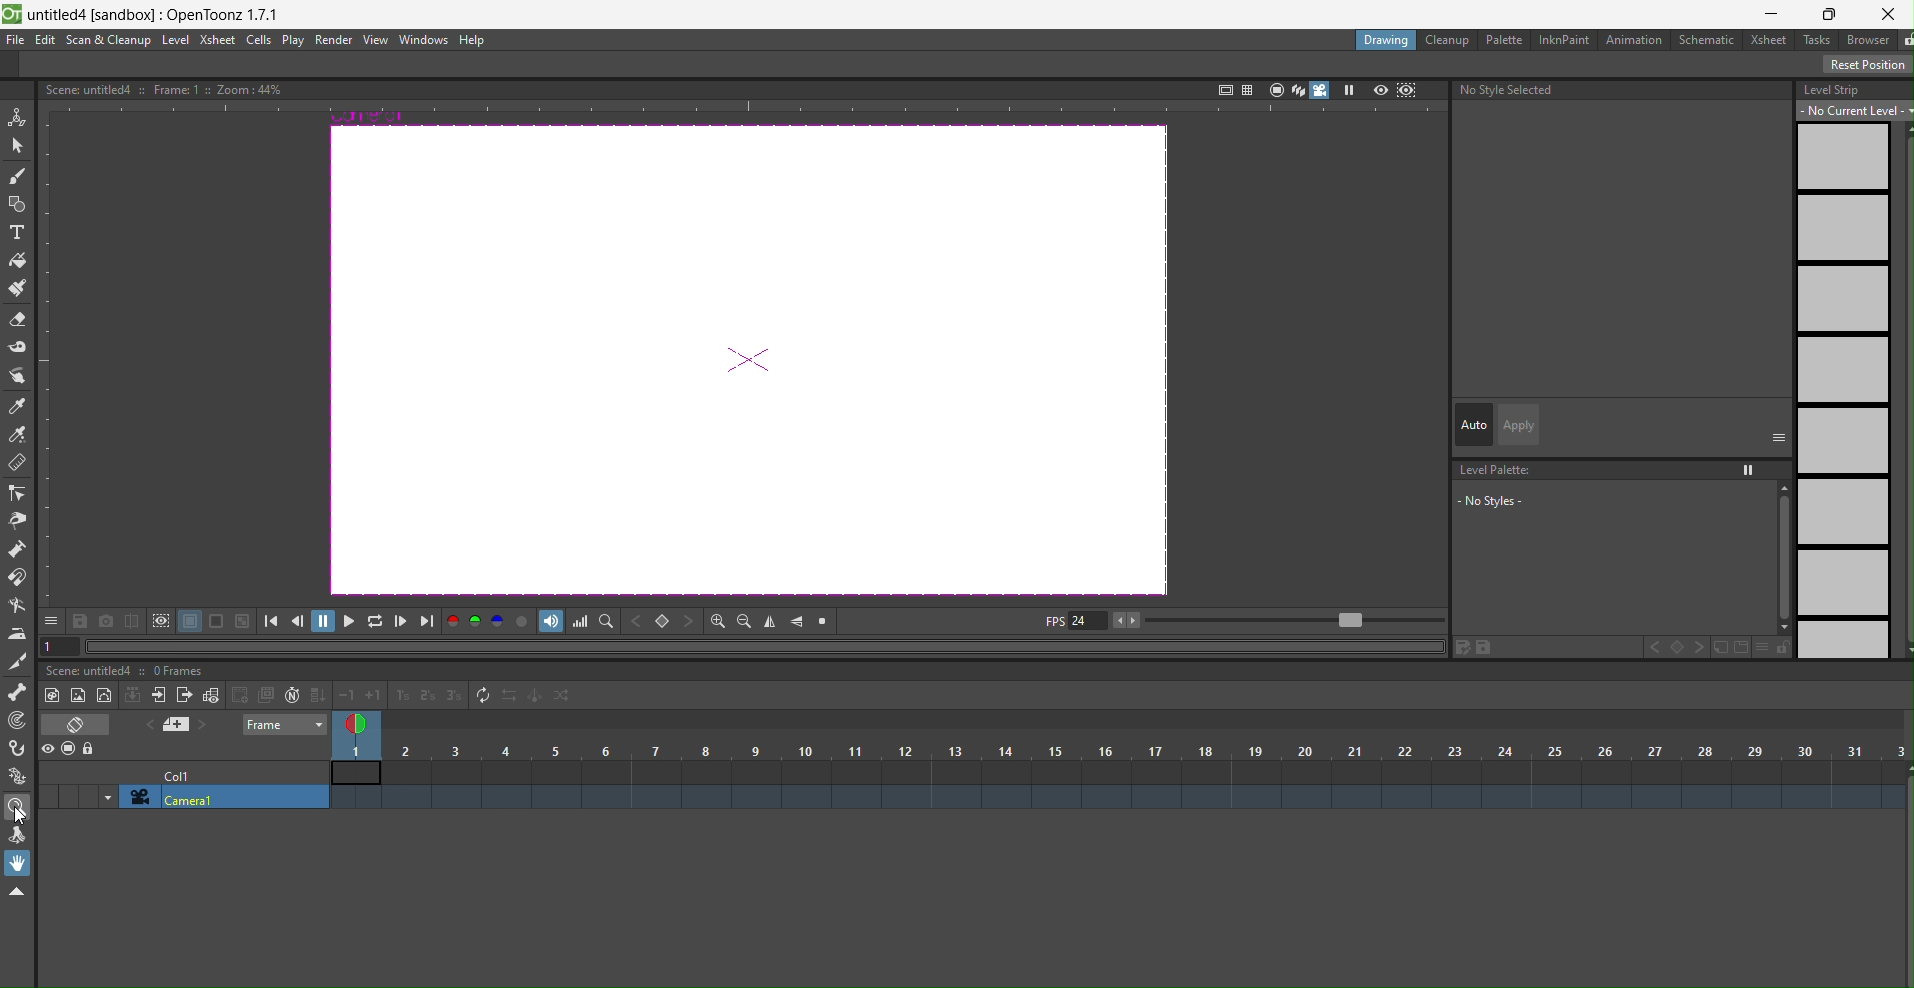 The width and height of the screenshot is (1914, 988). Describe the element at coordinates (750, 360) in the screenshot. I see `image` at that location.